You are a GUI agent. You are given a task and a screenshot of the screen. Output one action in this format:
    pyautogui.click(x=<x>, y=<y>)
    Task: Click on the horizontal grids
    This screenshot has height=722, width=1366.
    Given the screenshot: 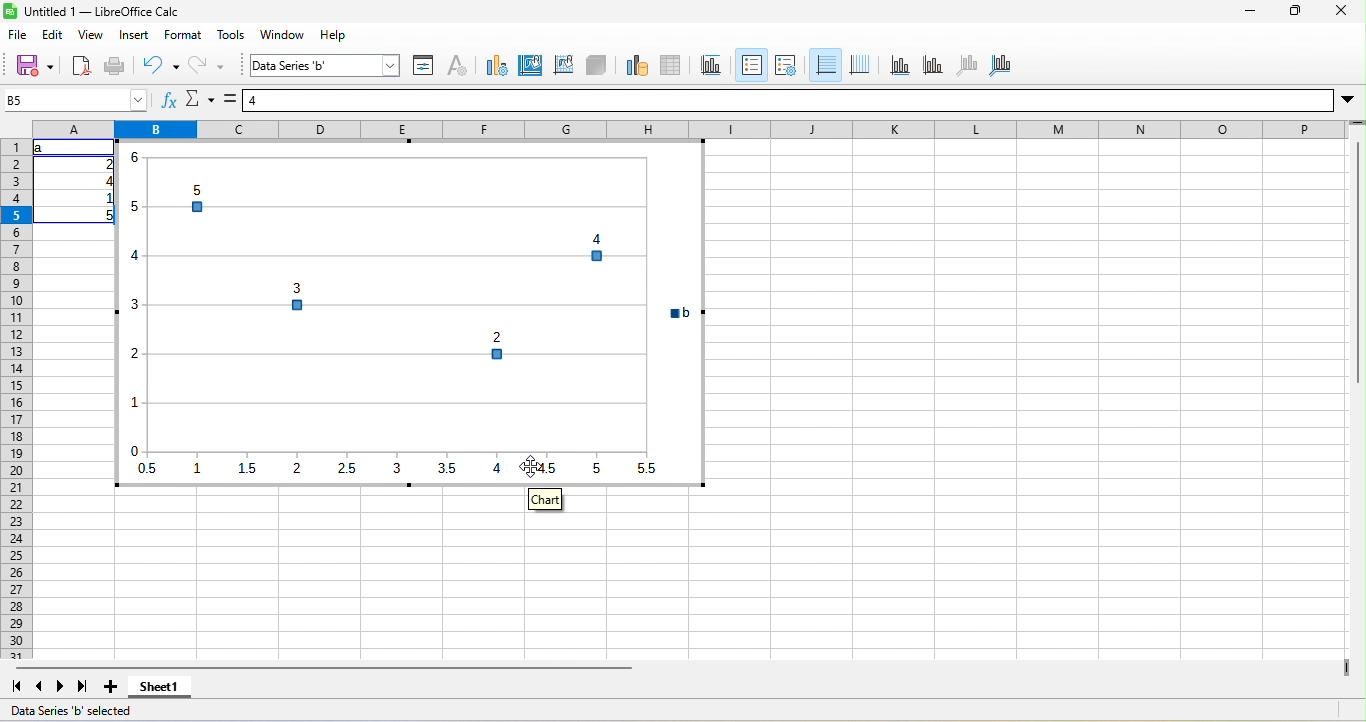 What is the action you would take?
    pyautogui.click(x=826, y=66)
    